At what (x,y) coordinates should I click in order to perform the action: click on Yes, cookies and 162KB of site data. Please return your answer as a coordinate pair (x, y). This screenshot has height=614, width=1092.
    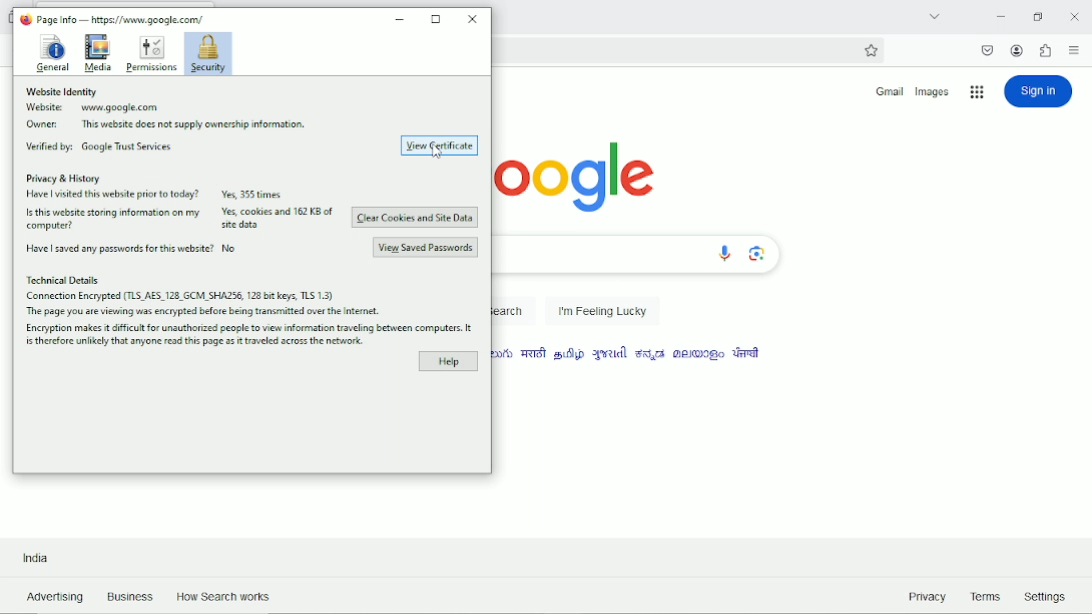
    Looking at the image, I should click on (276, 220).